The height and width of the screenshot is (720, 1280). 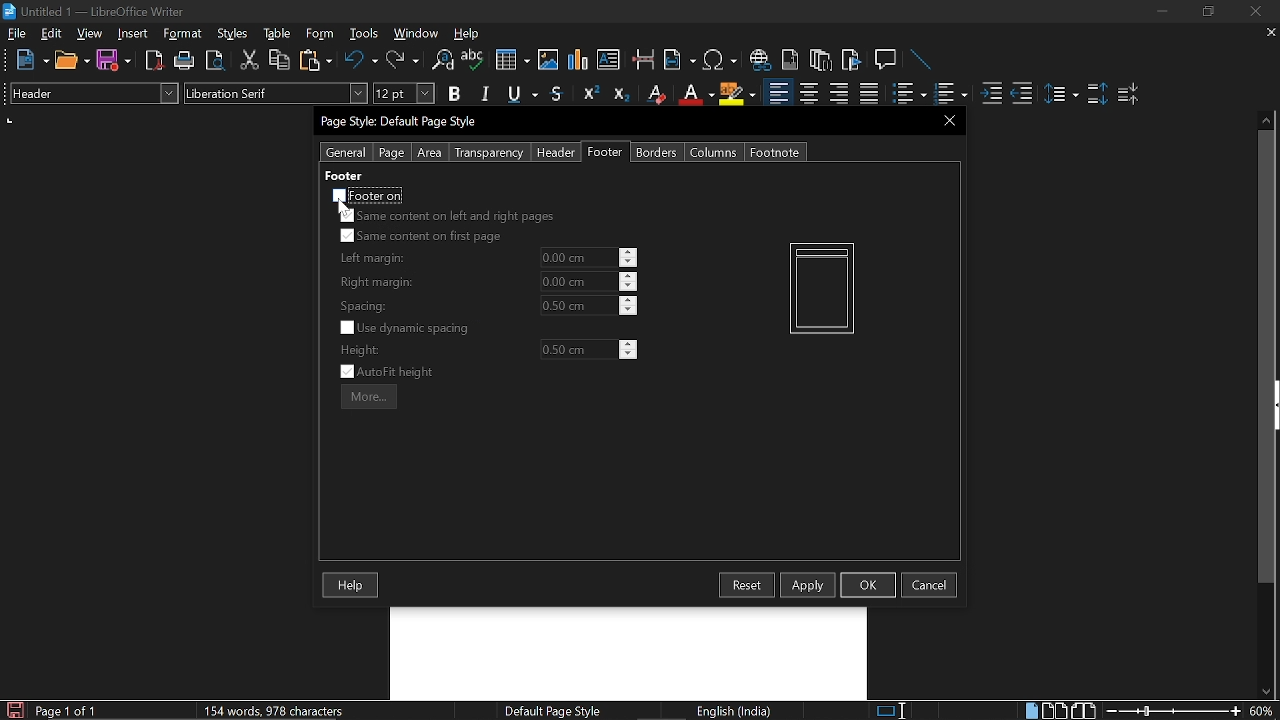 What do you see at coordinates (321, 34) in the screenshot?
I see `Form` at bounding box center [321, 34].